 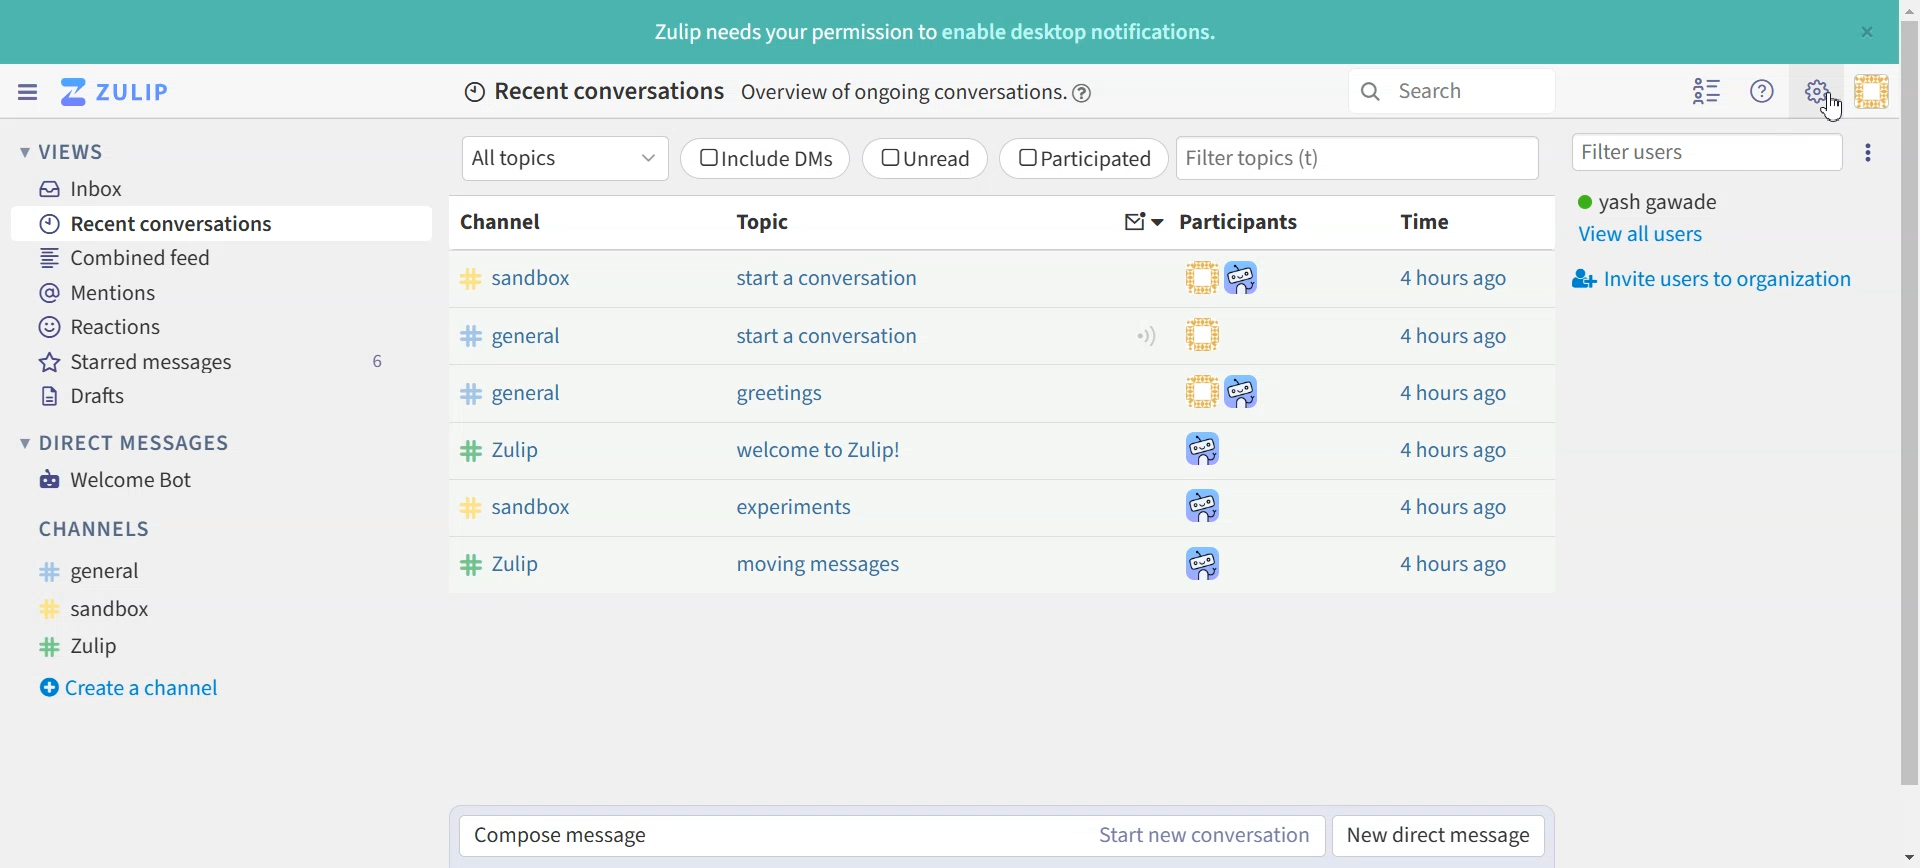 What do you see at coordinates (221, 256) in the screenshot?
I see `Combined Feed` at bounding box center [221, 256].